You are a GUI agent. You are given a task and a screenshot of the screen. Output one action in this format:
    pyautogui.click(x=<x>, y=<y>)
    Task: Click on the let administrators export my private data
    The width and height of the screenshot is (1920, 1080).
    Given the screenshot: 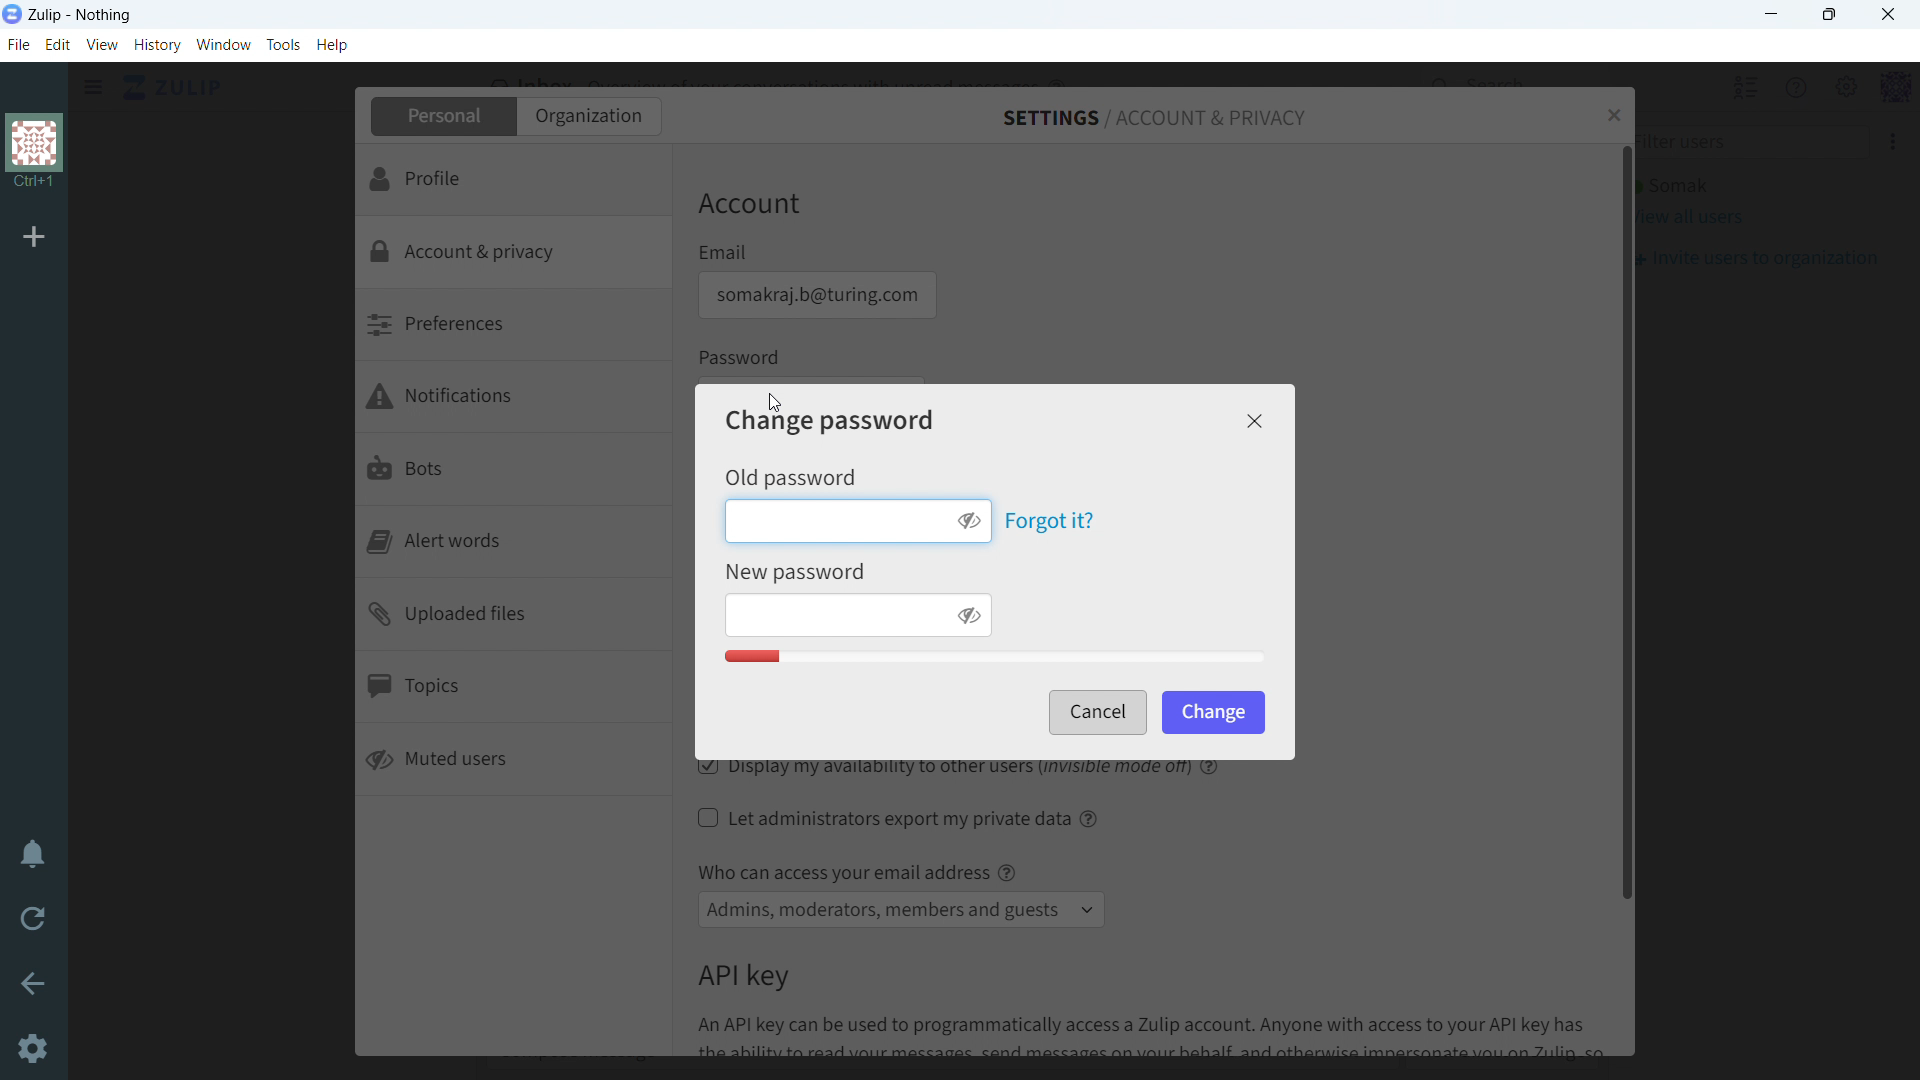 What is the action you would take?
    pyautogui.click(x=884, y=818)
    